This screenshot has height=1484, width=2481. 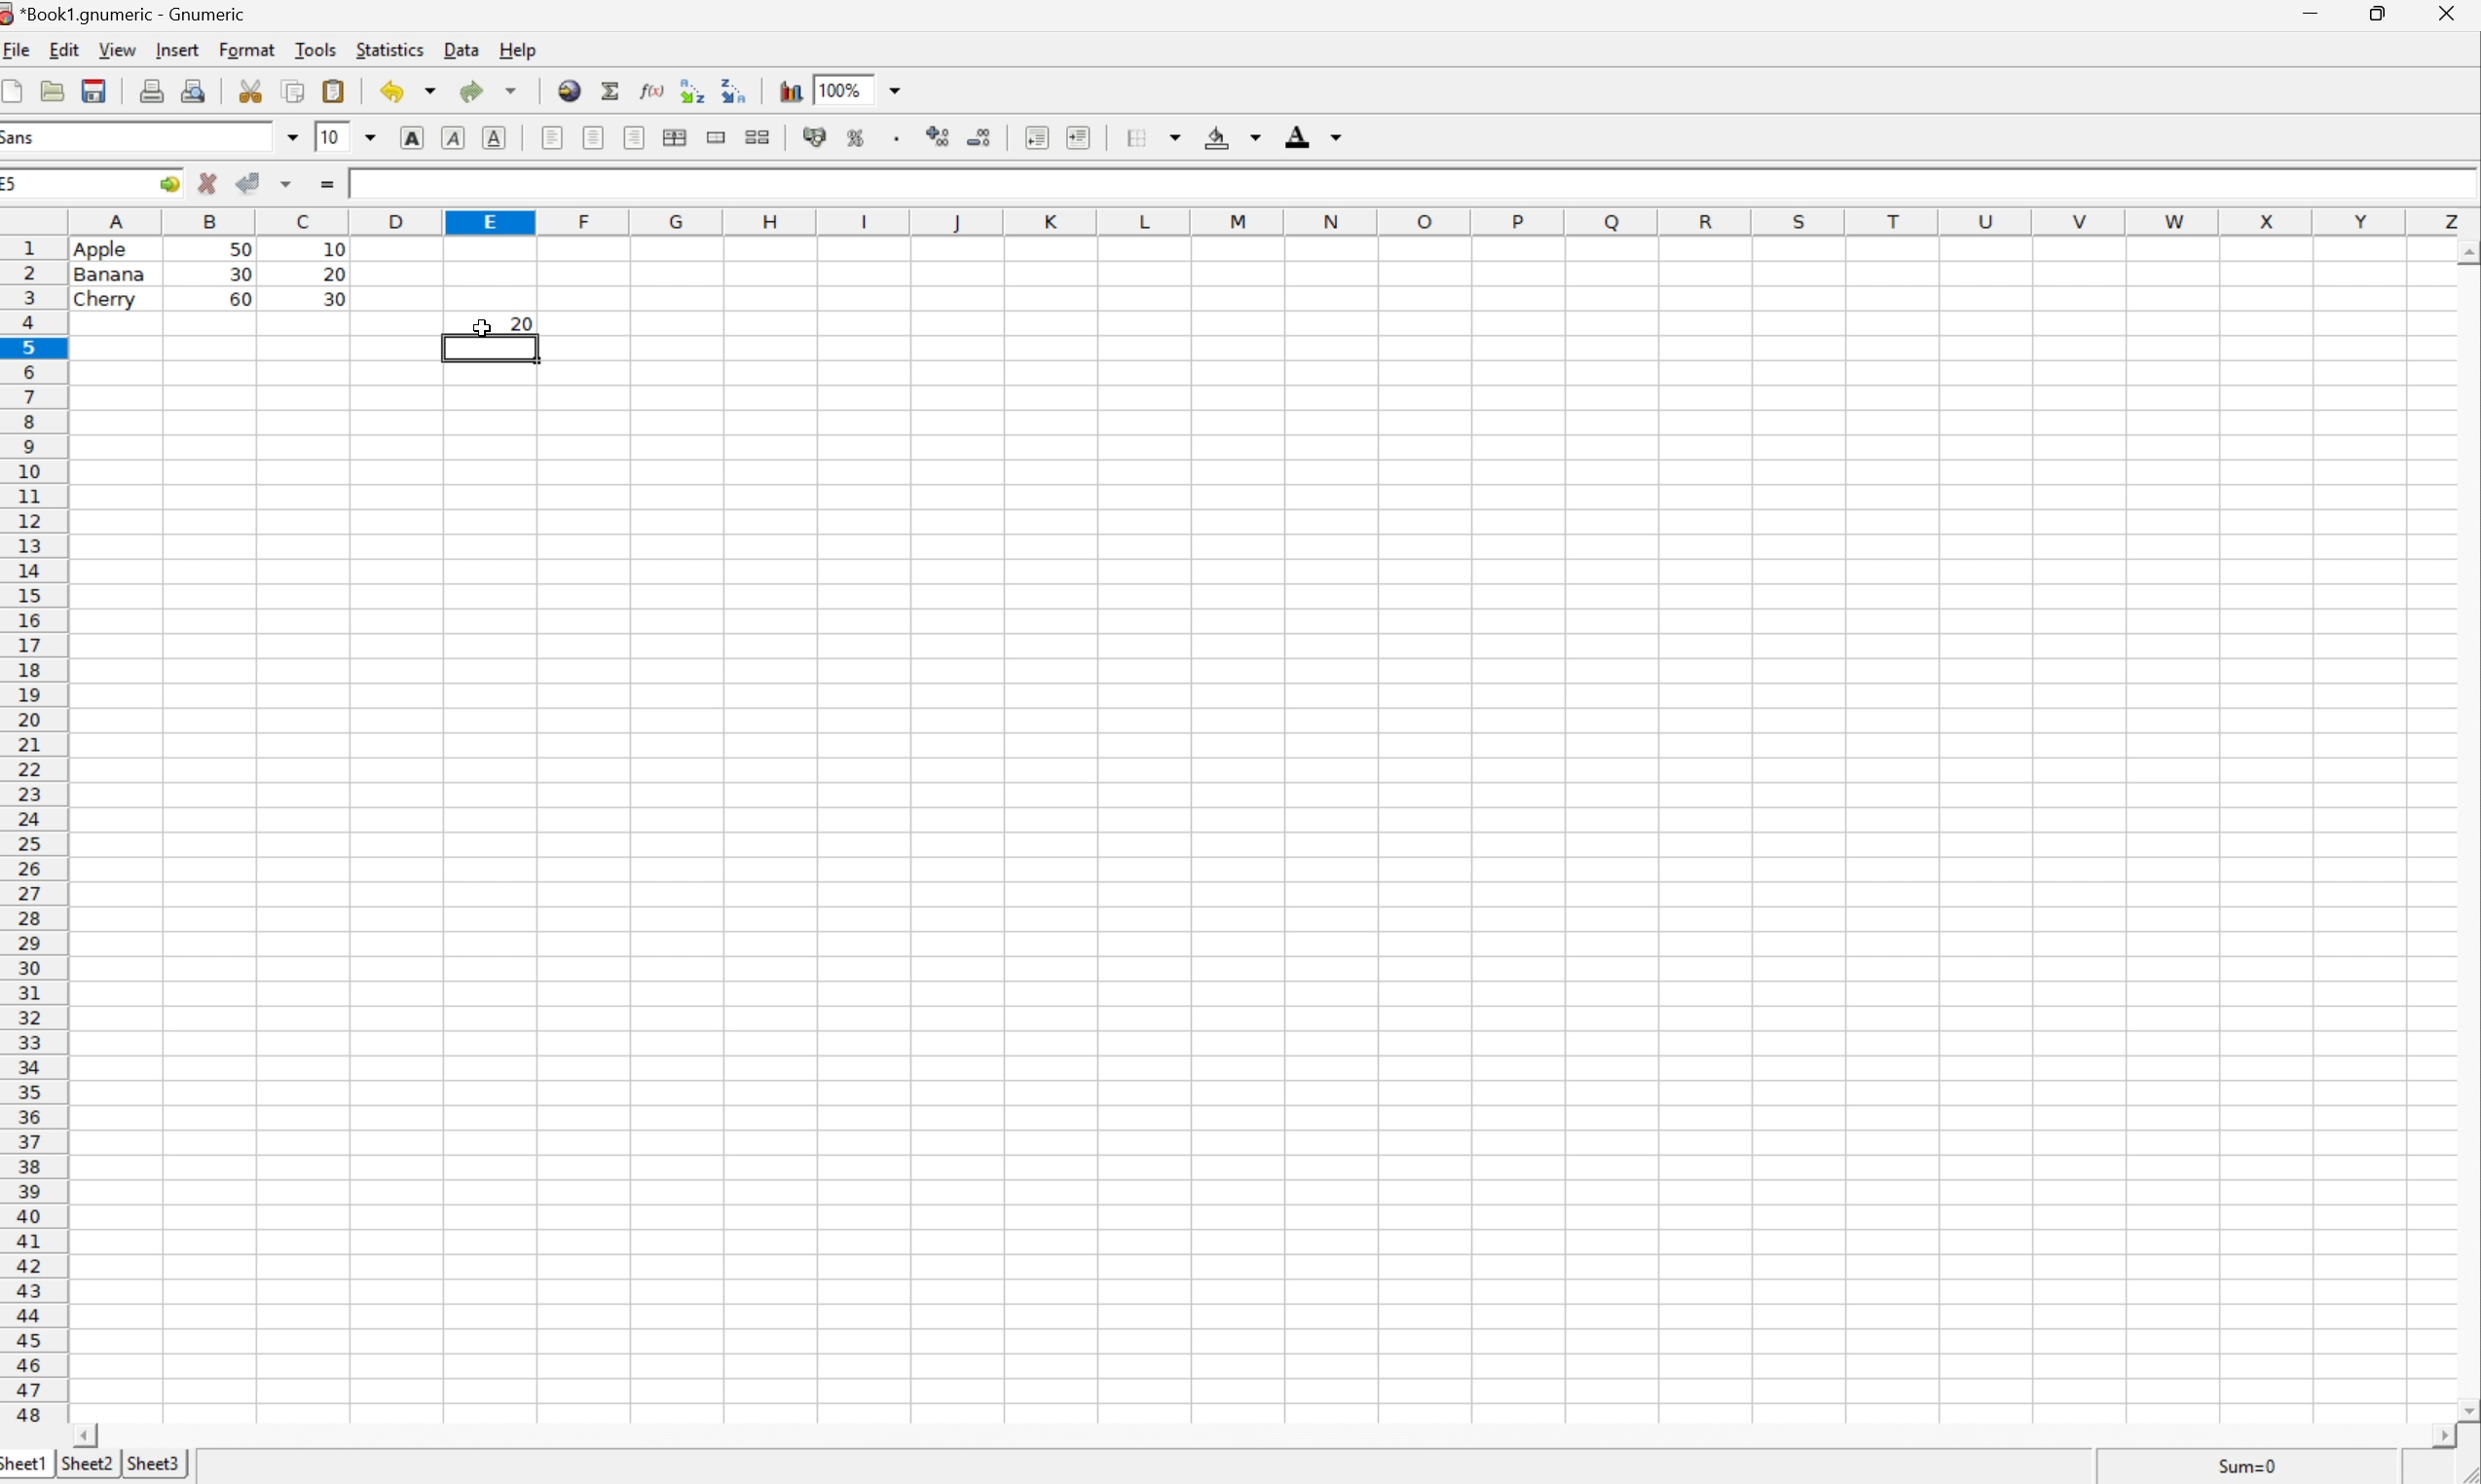 What do you see at coordinates (116, 49) in the screenshot?
I see `view` at bounding box center [116, 49].